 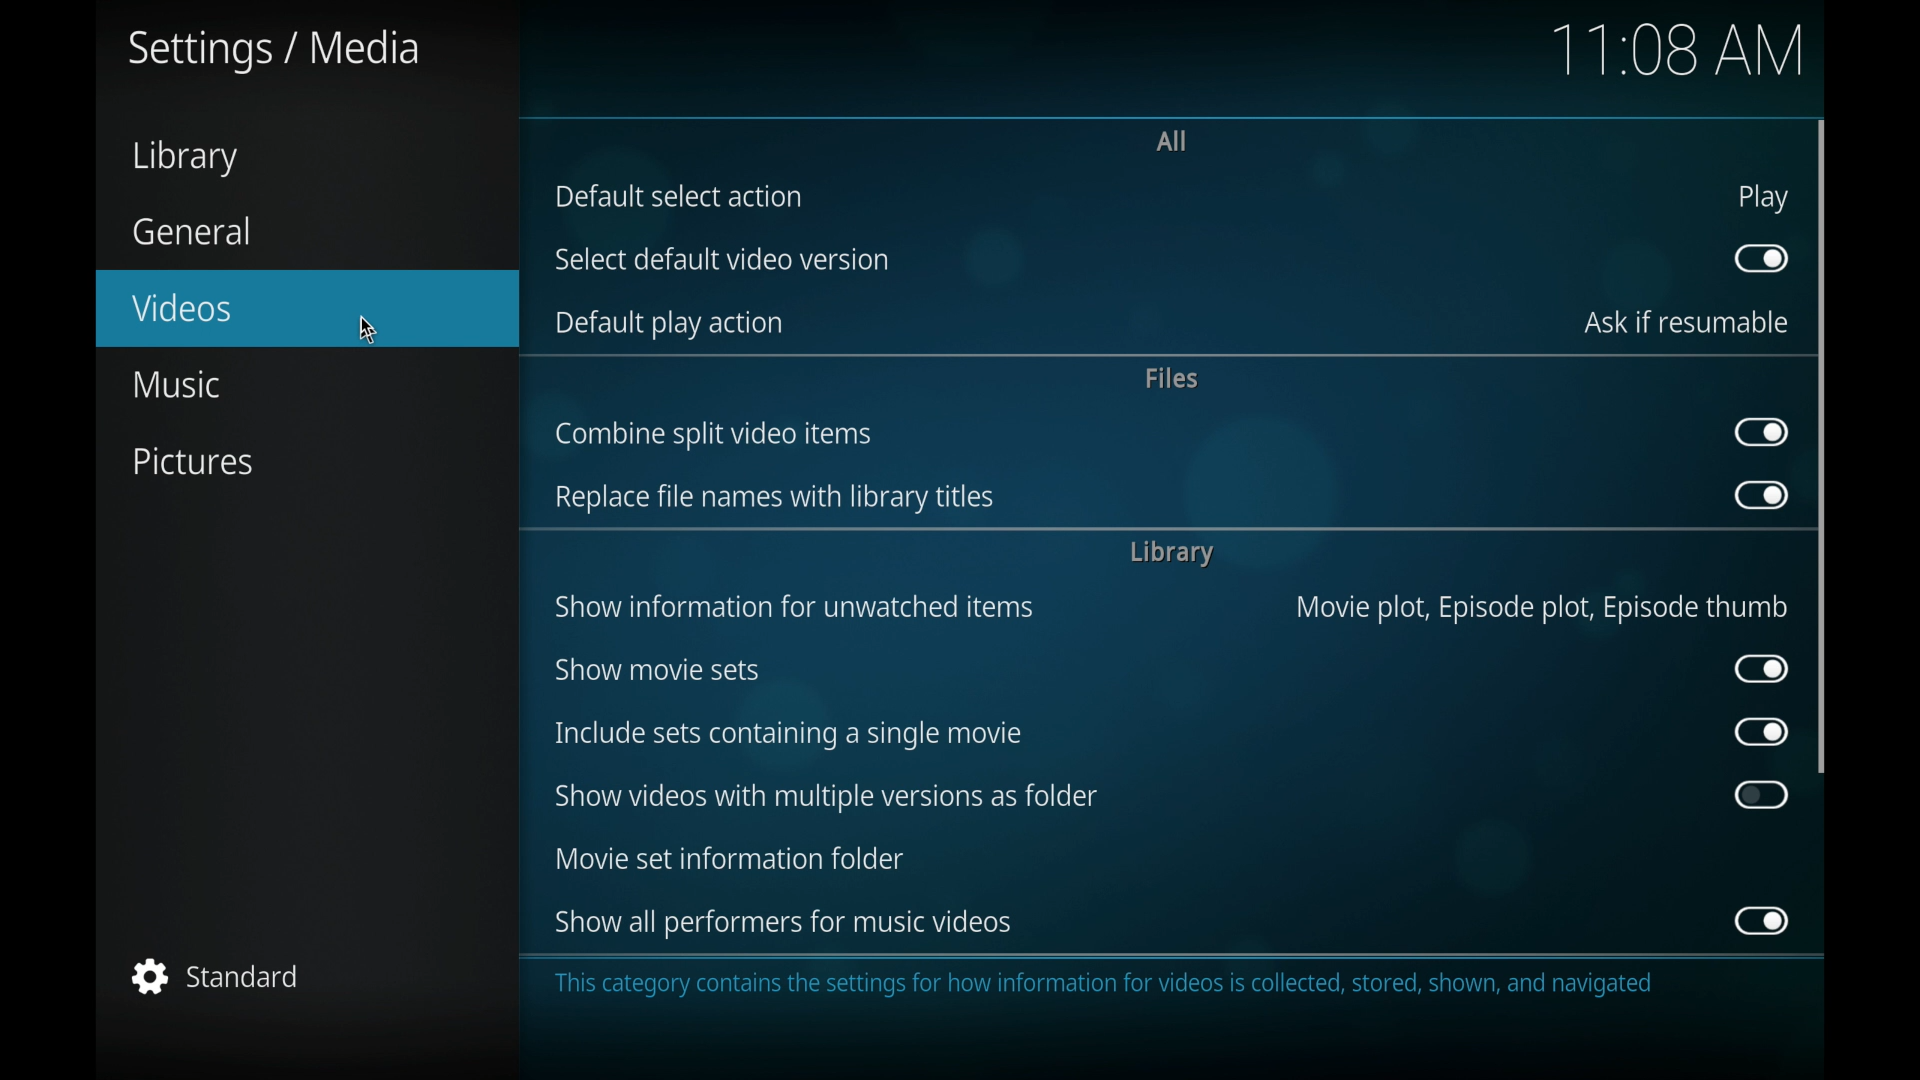 What do you see at coordinates (180, 384) in the screenshot?
I see `music` at bounding box center [180, 384].